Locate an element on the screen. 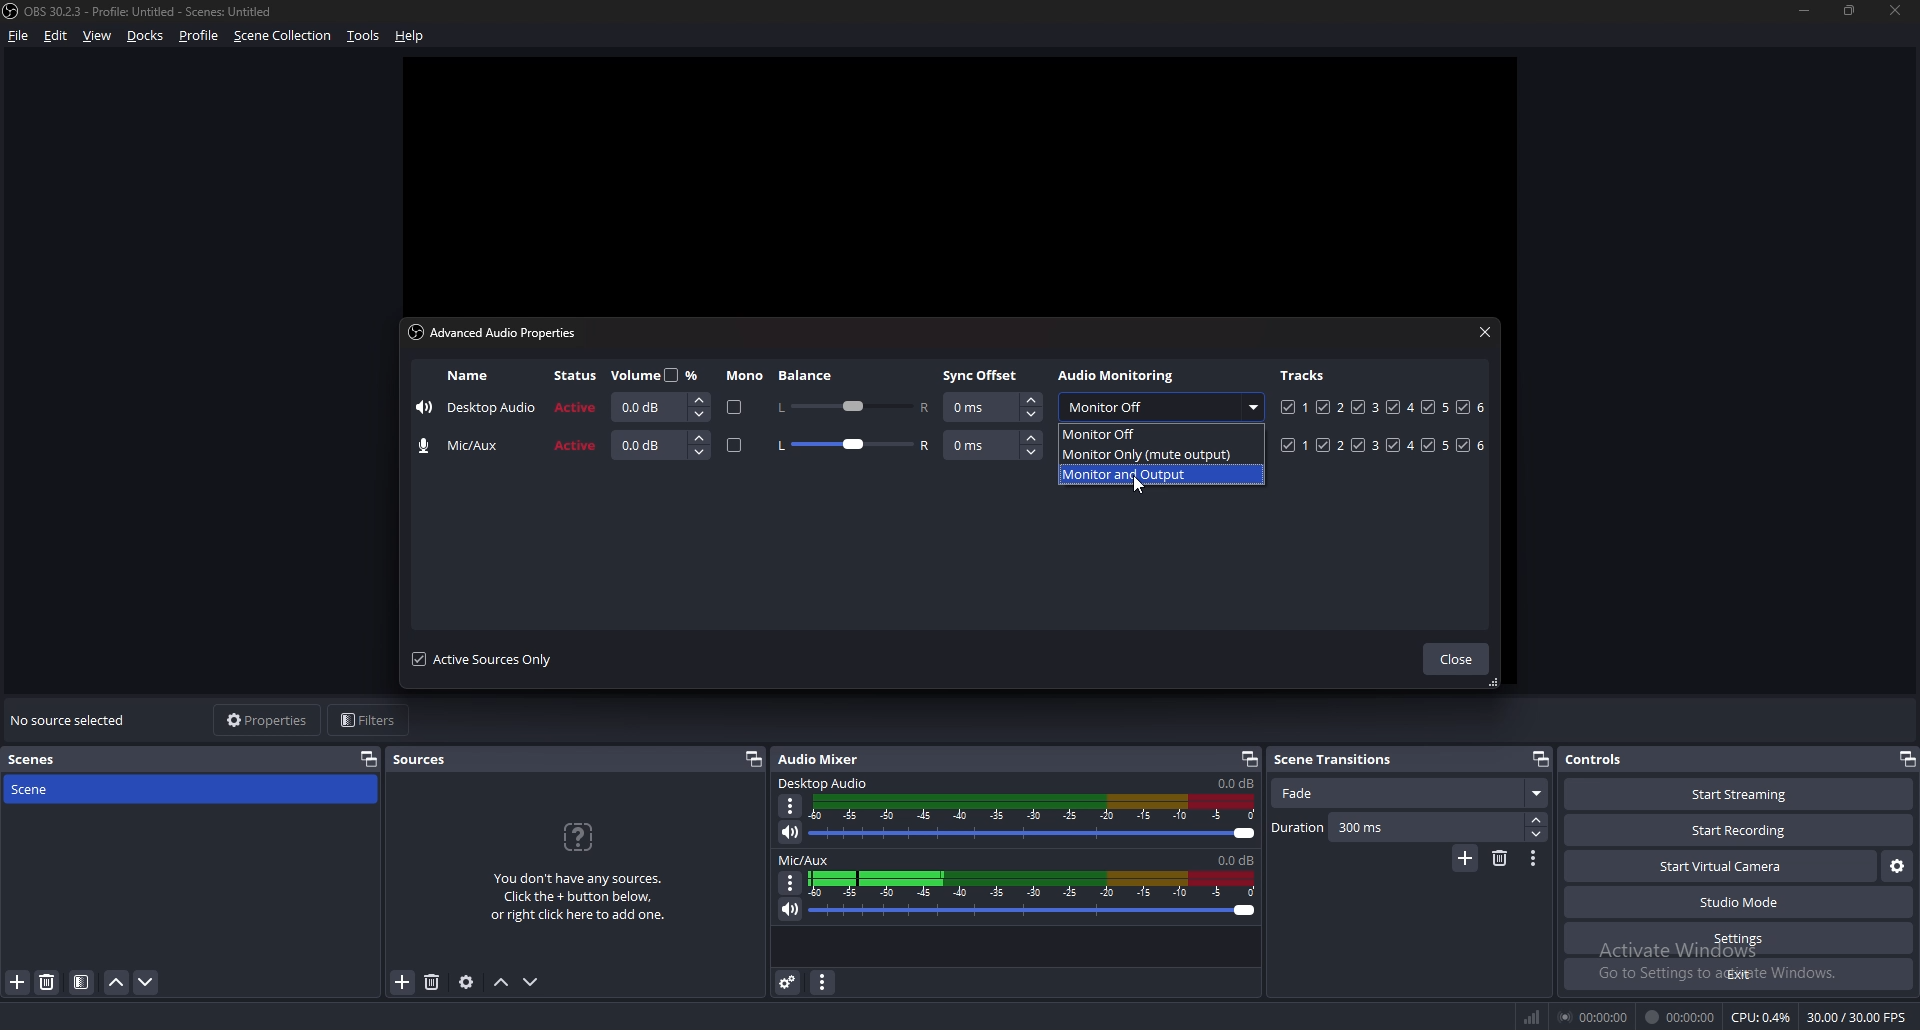  mono is located at coordinates (731, 408).